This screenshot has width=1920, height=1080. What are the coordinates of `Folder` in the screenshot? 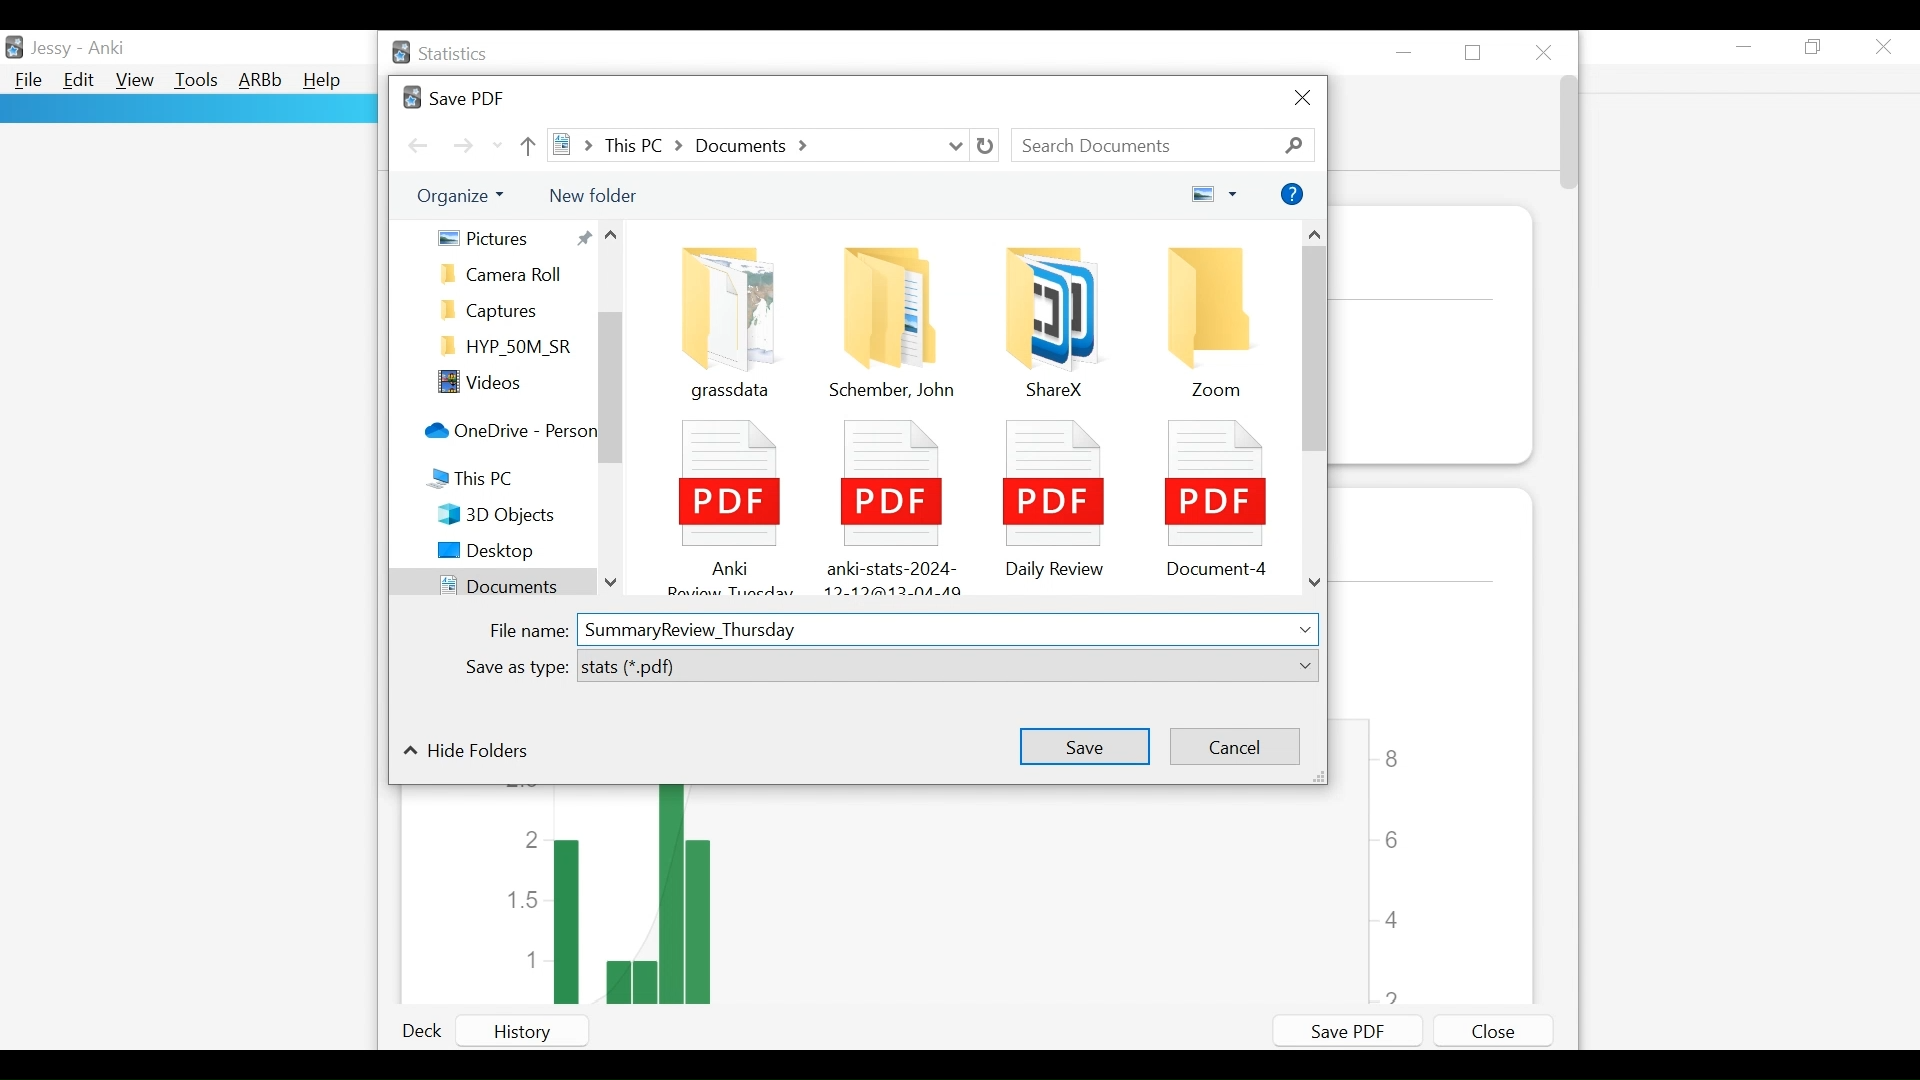 It's located at (723, 315).